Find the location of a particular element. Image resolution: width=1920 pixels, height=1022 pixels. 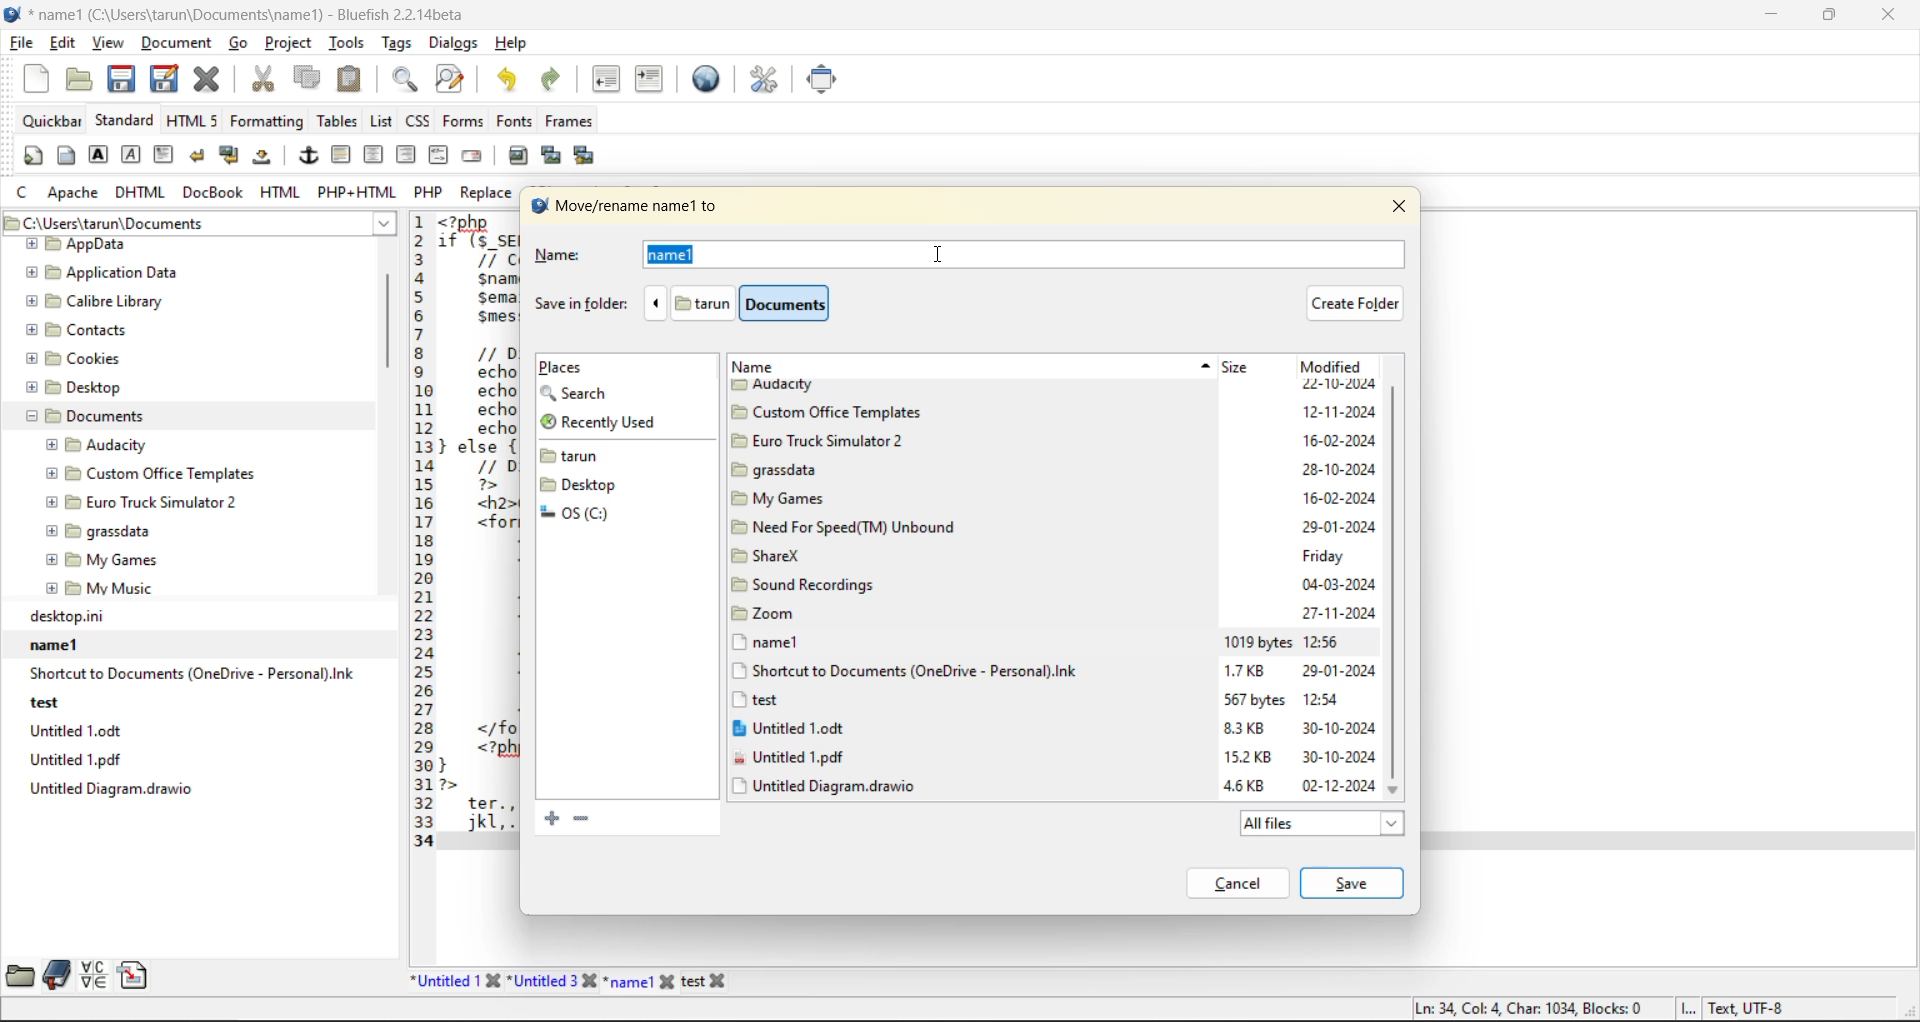

edit preferences is located at coordinates (768, 81).